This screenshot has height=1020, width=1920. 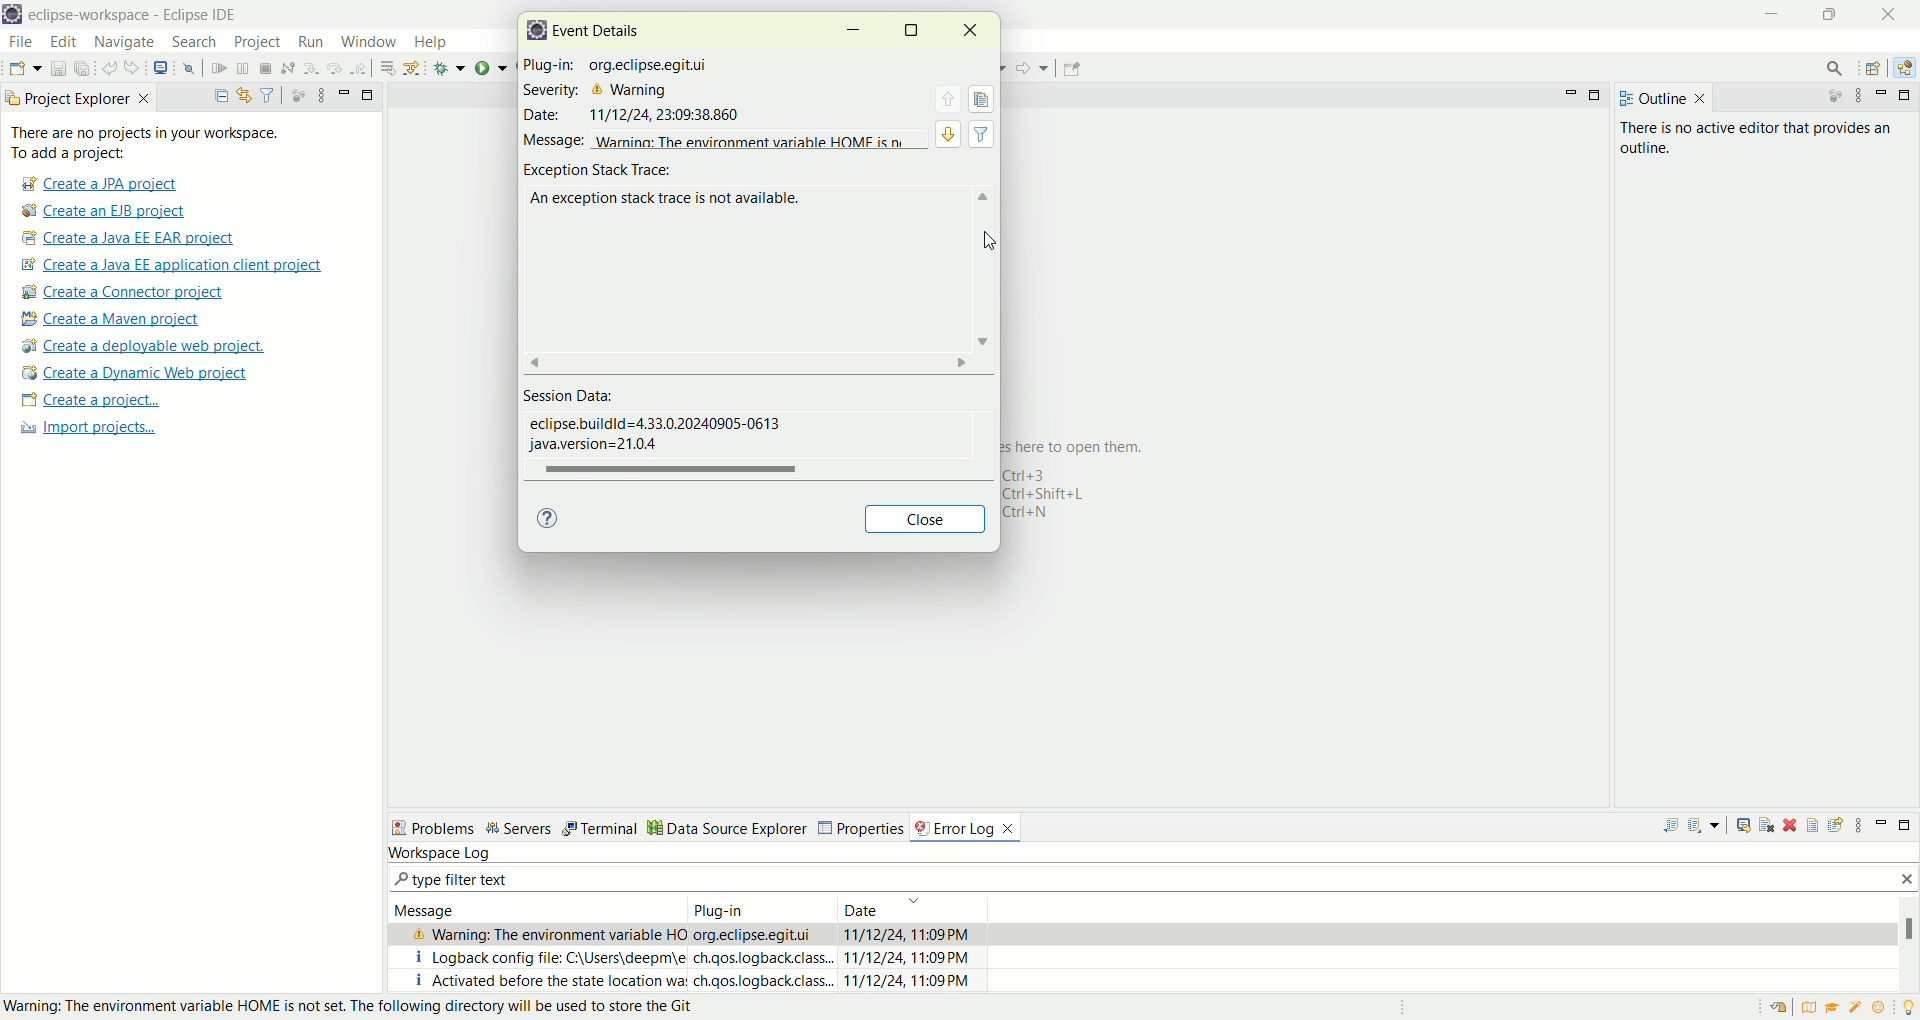 I want to click on create a connector project, so click(x=125, y=293).